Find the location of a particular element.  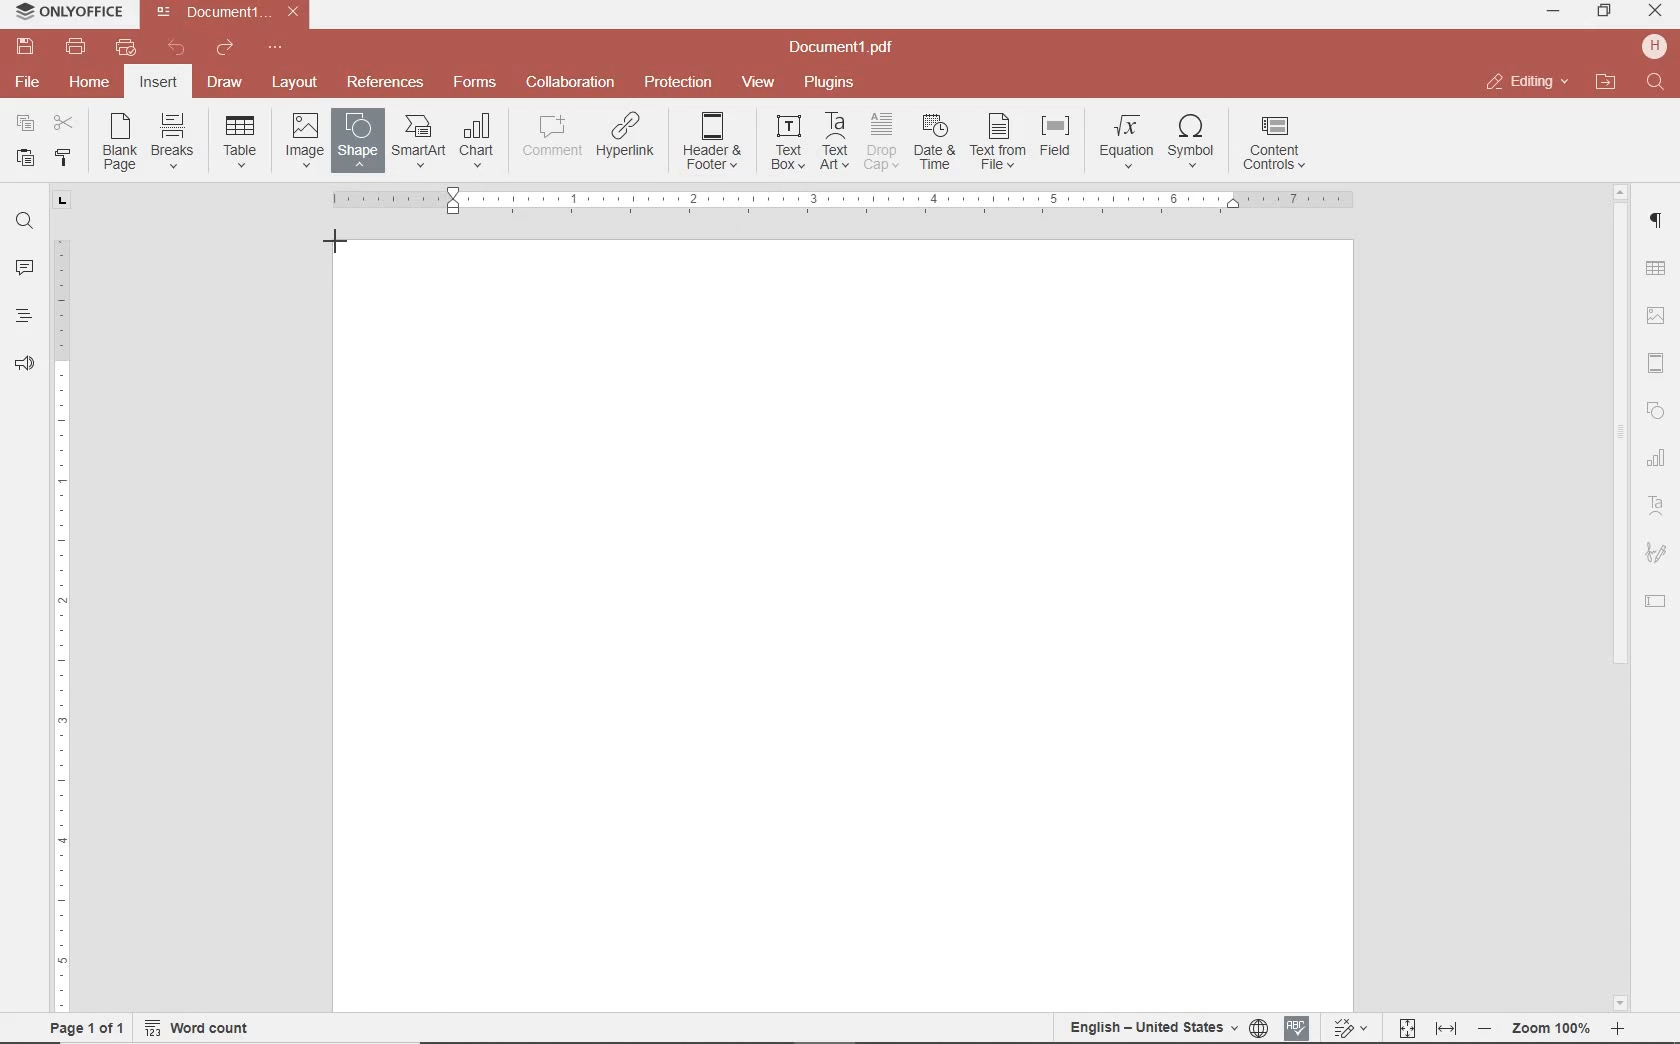

INSERT SHAPE is located at coordinates (356, 139).